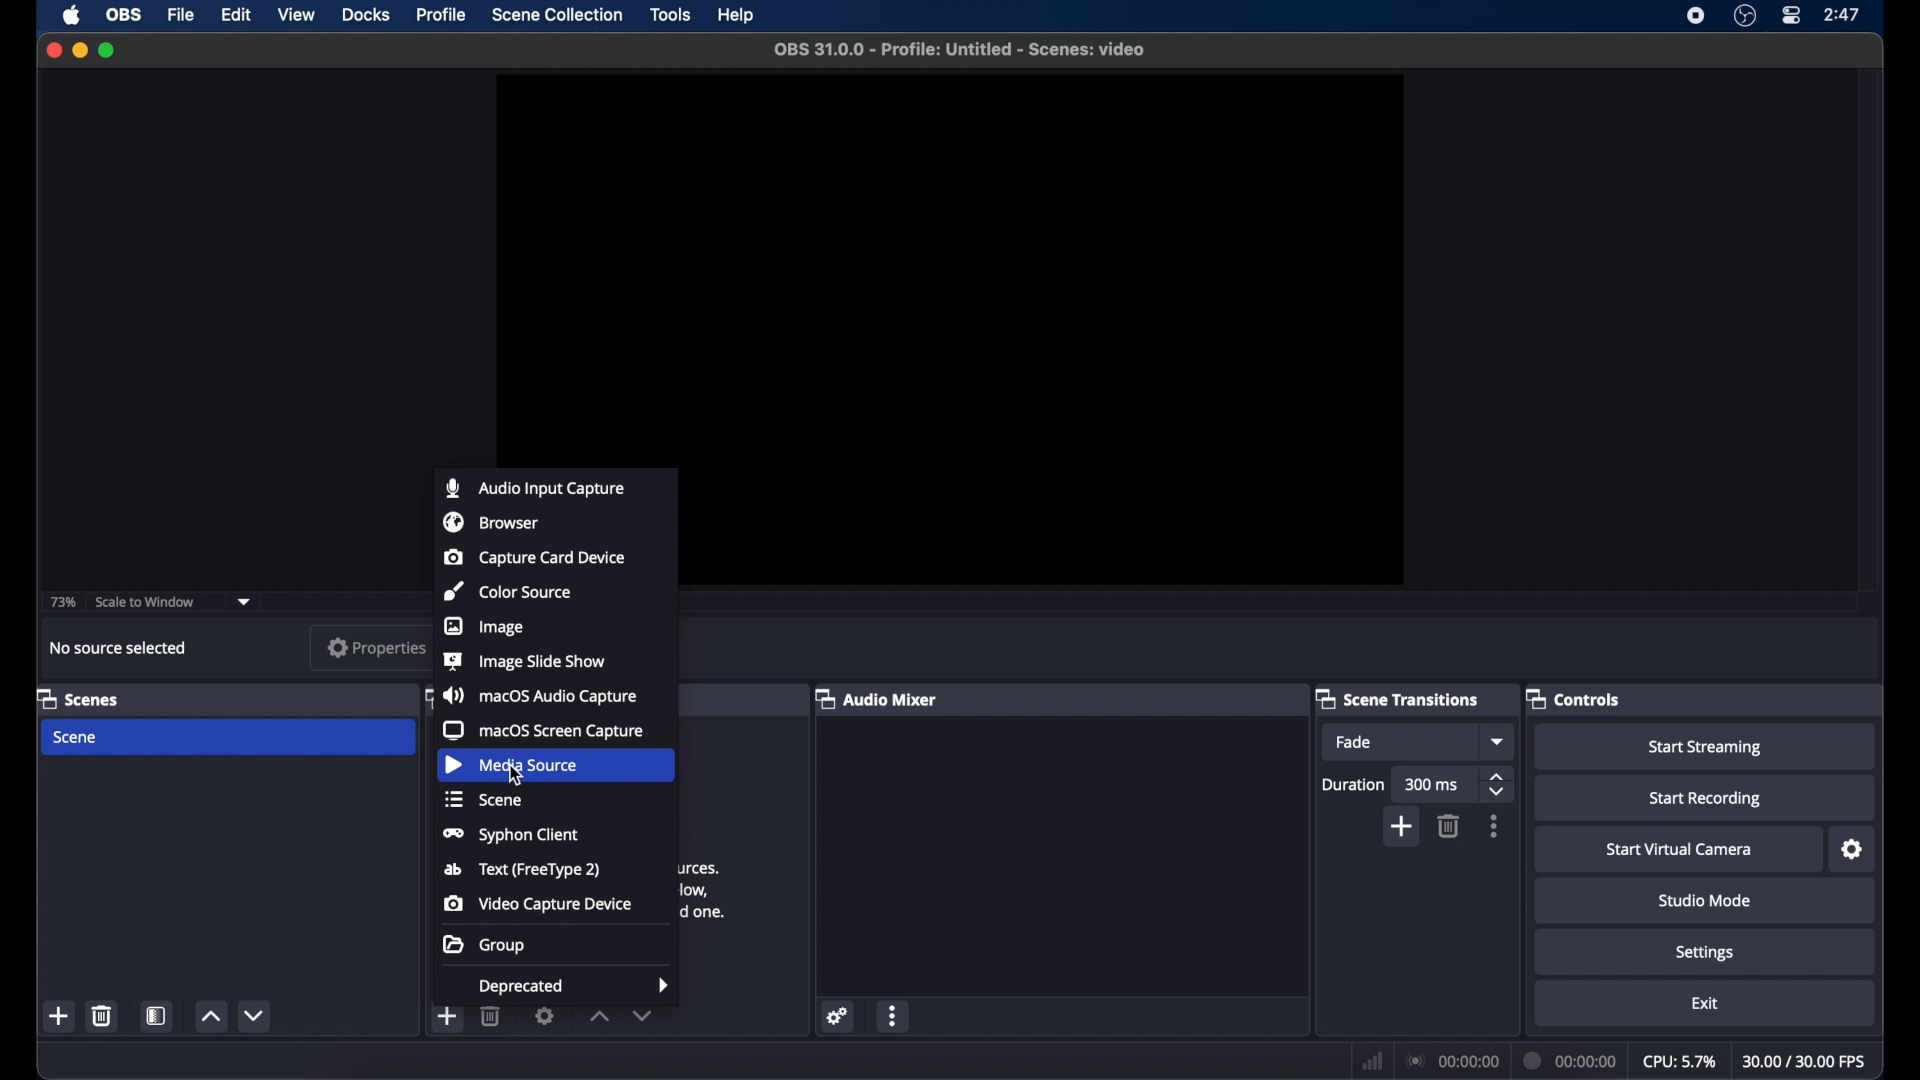  Describe the element at coordinates (536, 557) in the screenshot. I see `capture card device` at that location.